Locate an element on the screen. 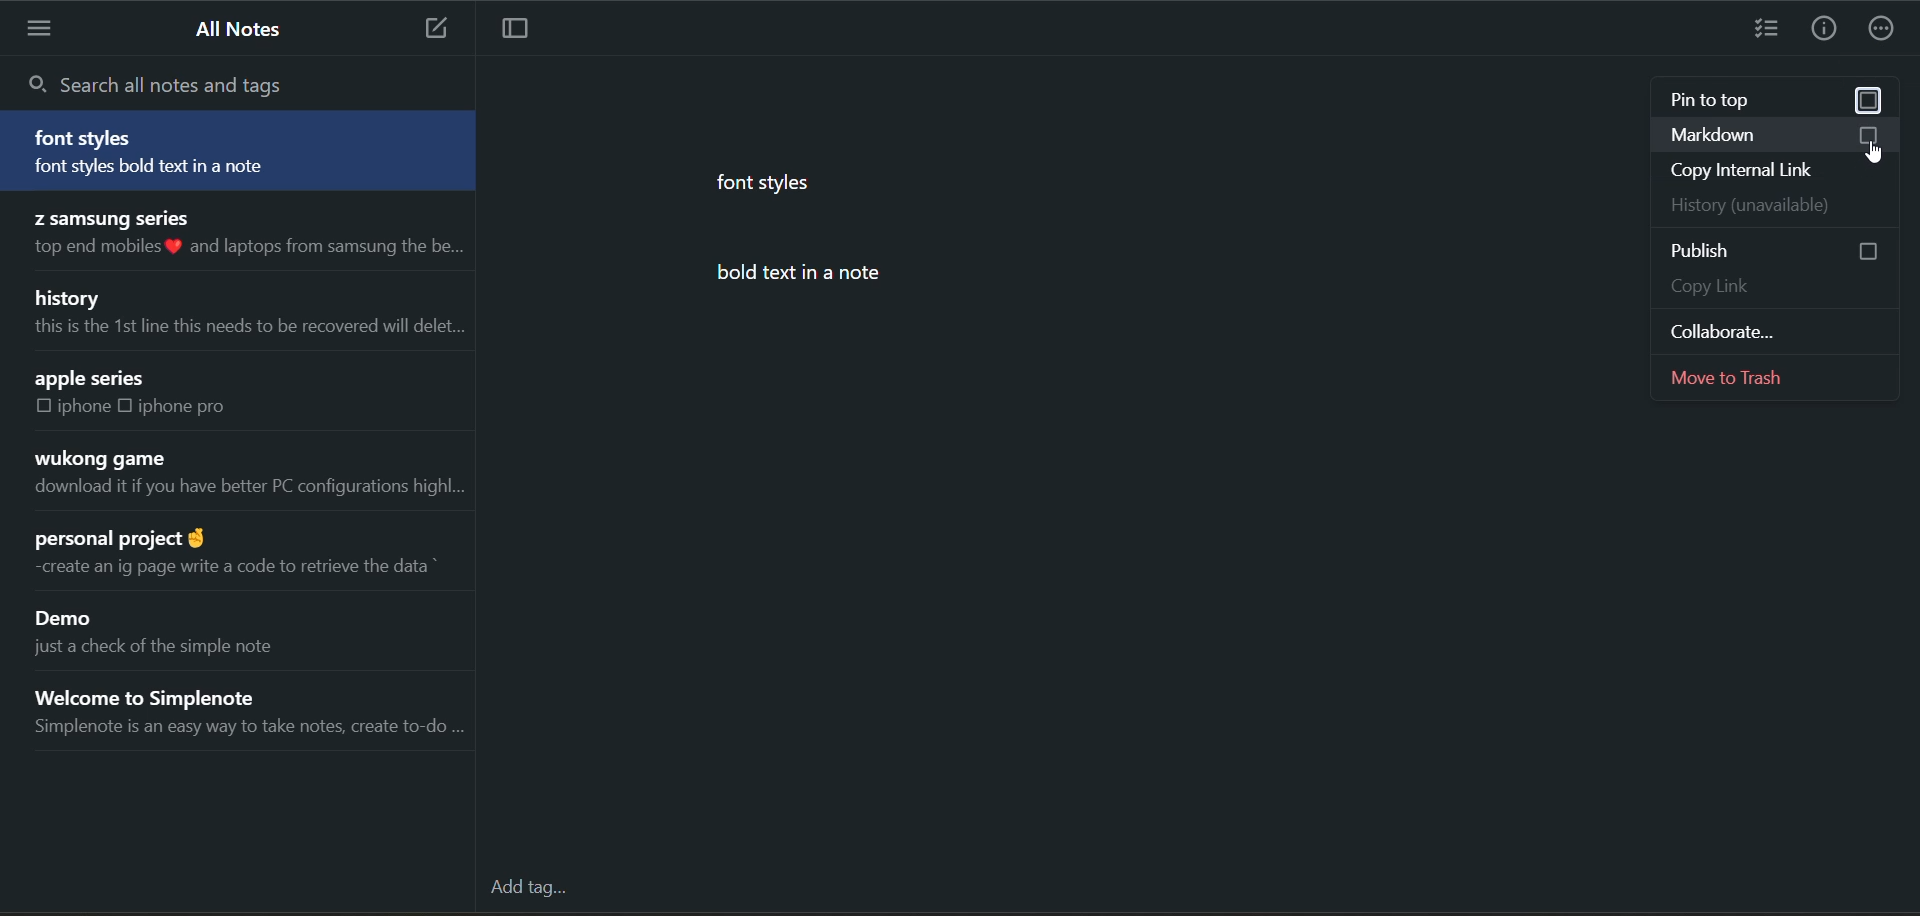 The height and width of the screenshot is (916, 1920). apple series is located at coordinates (92, 379).